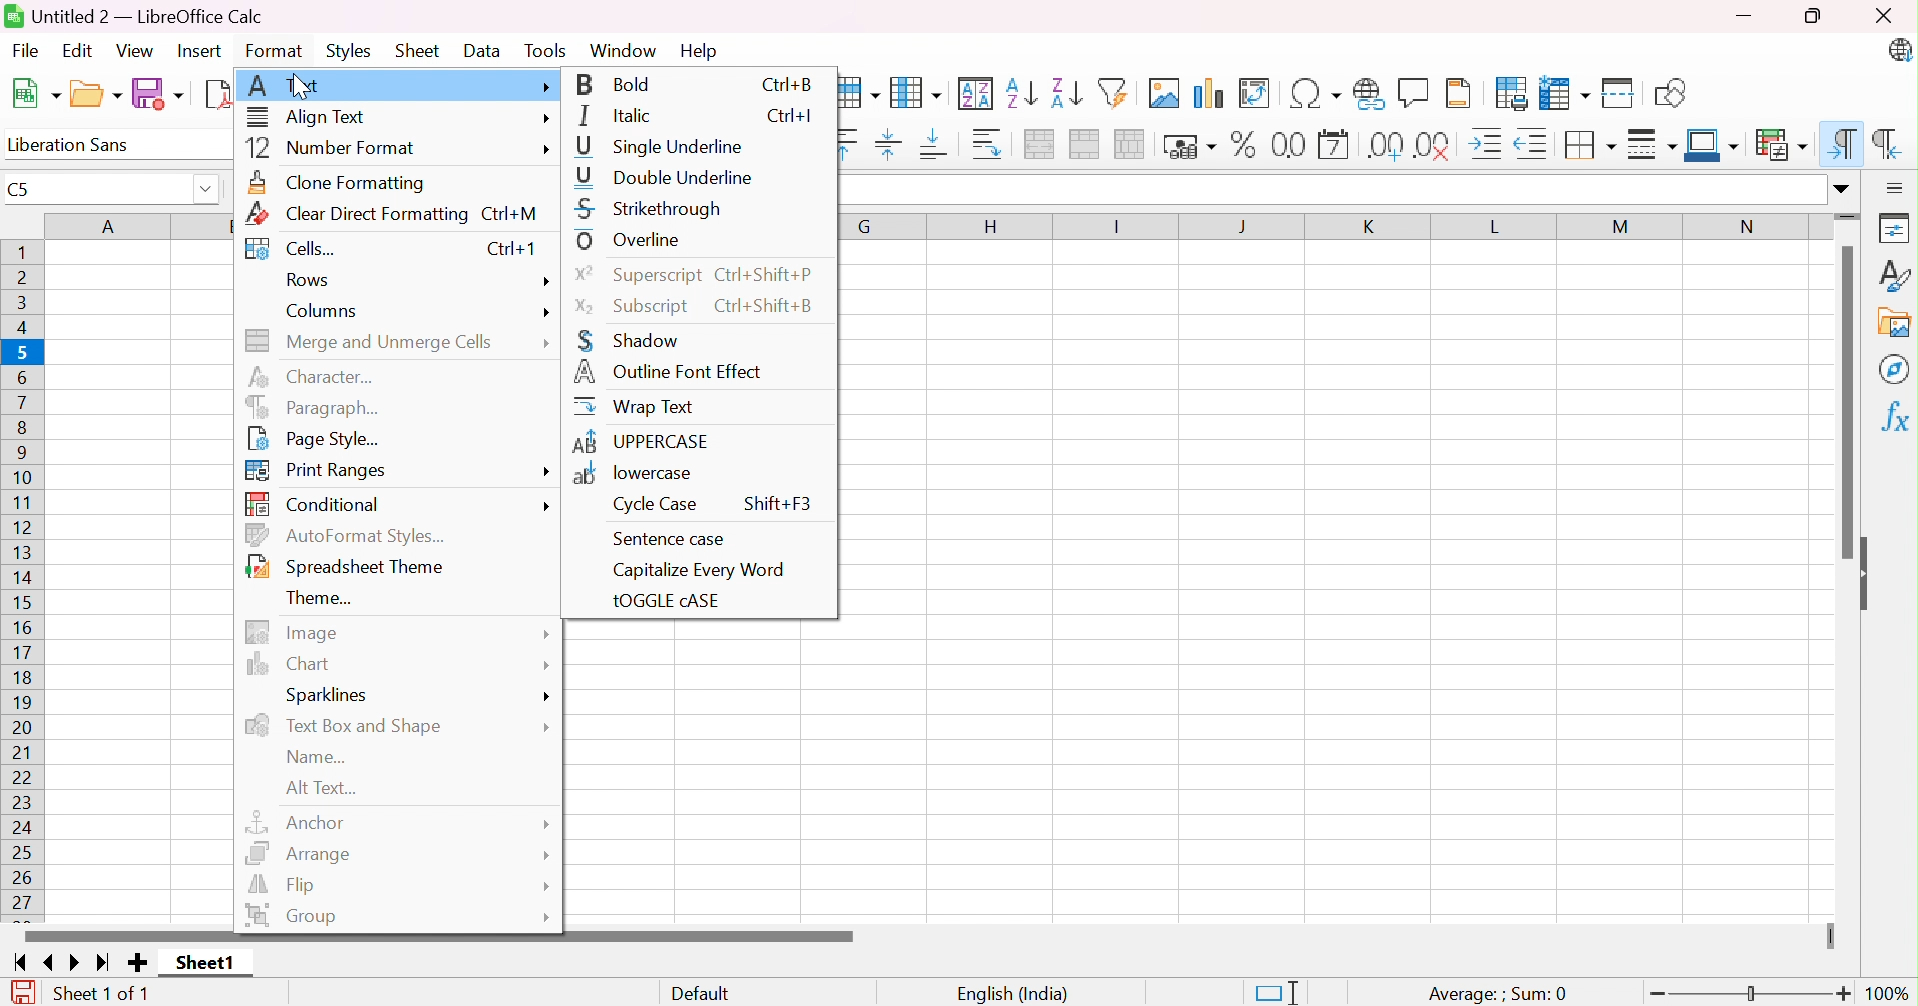  I want to click on Spreadsheet Theme, so click(349, 566).